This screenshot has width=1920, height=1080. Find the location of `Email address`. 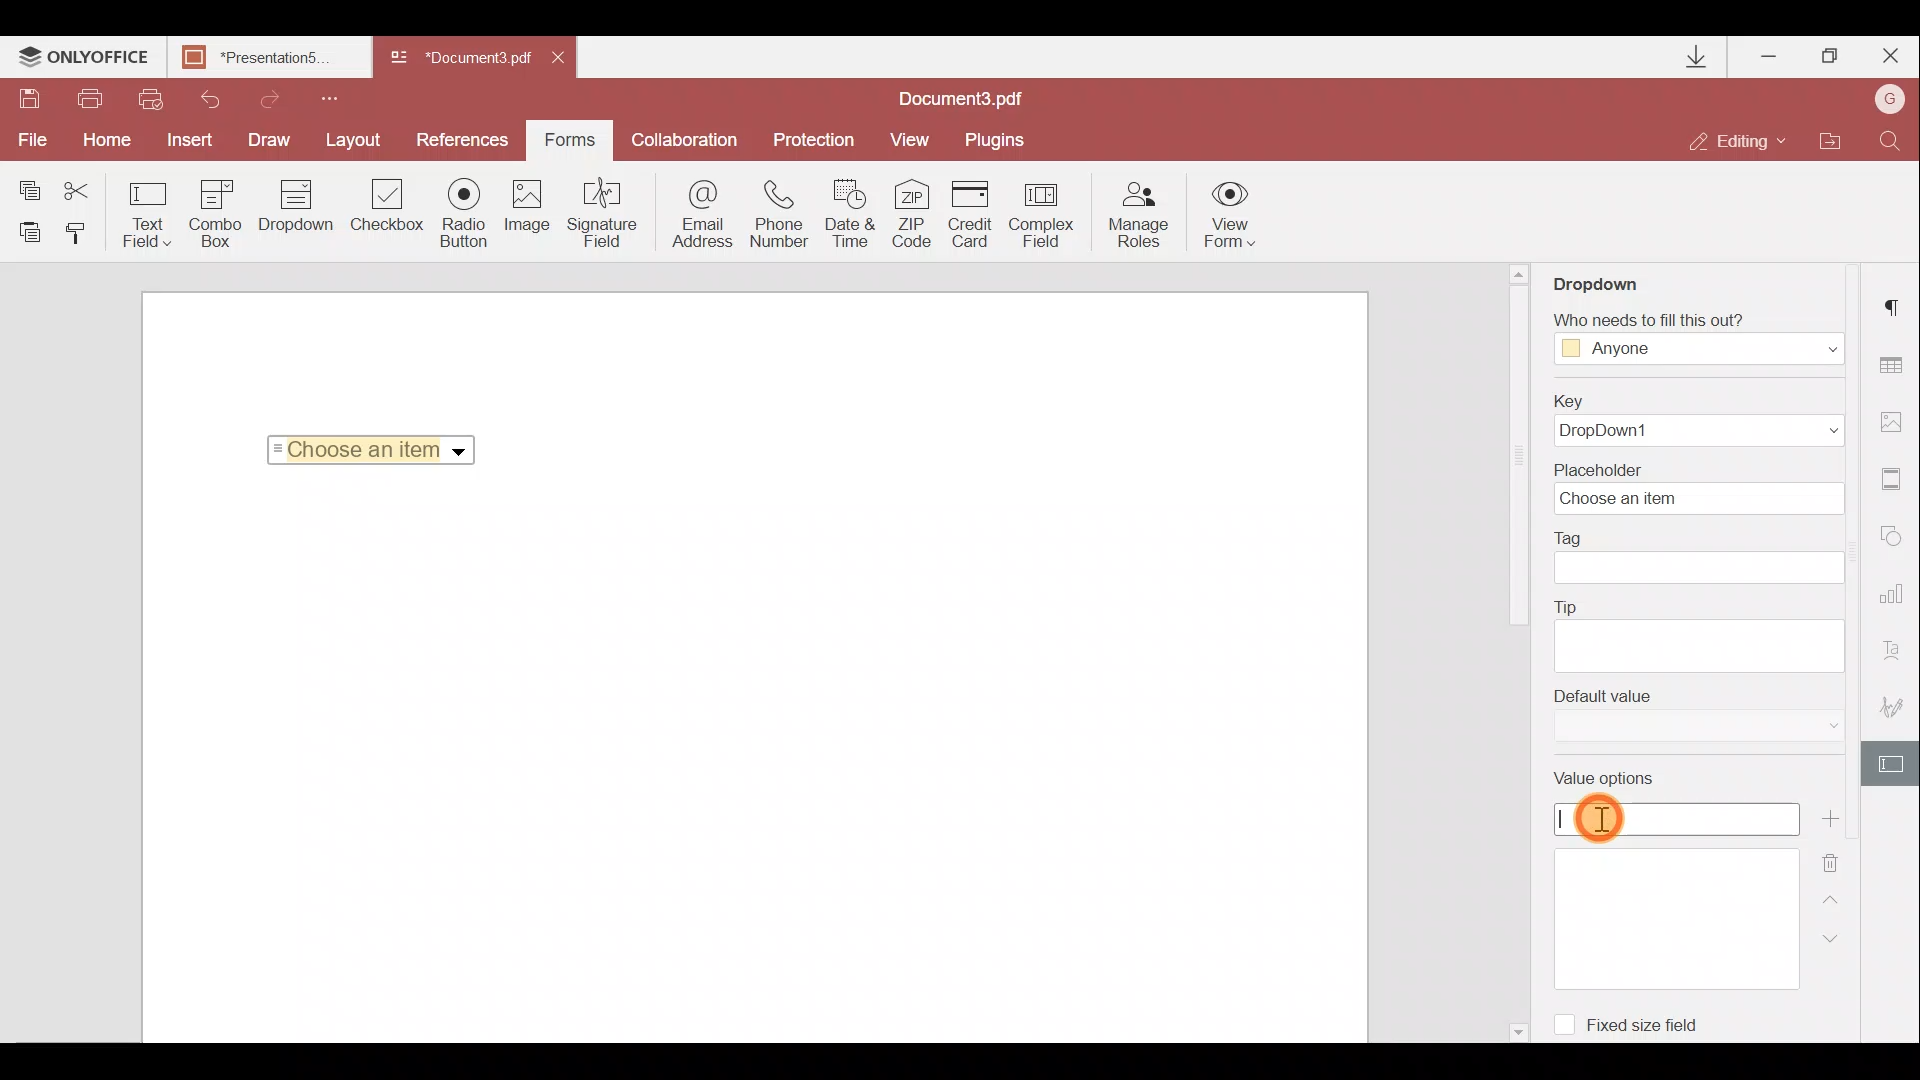

Email address is located at coordinates (703, 217).